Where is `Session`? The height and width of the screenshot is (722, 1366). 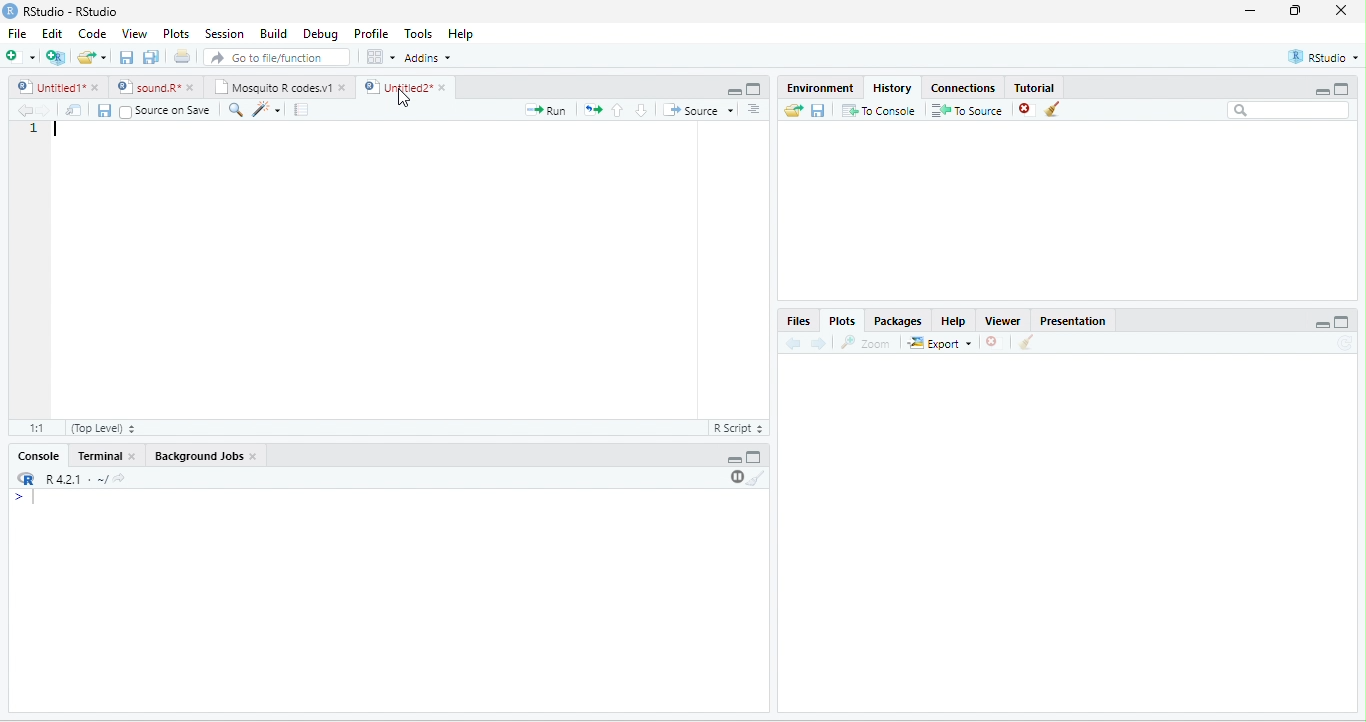 Session is located at coordinates (226, 35).